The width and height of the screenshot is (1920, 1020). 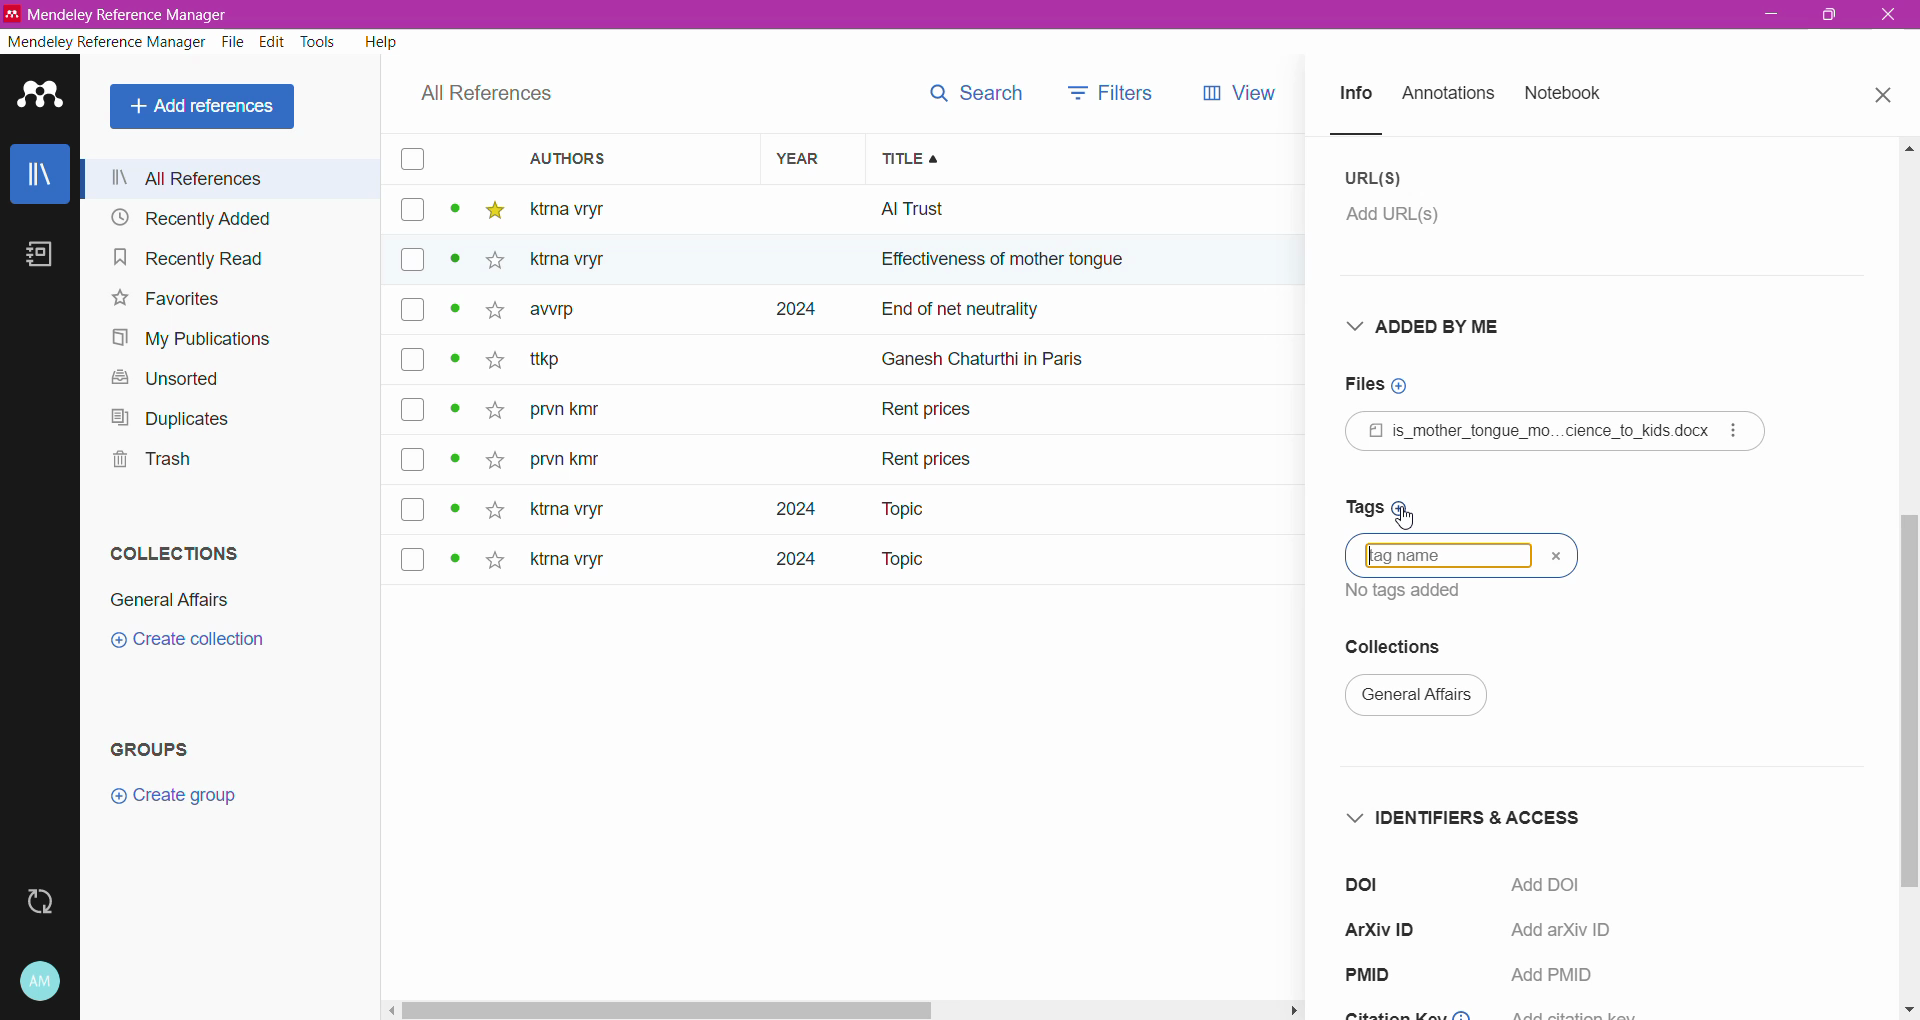 What do you see at coordinates (1111, 91) in the screenshot?
I see `filters ` at bounding box center [1111, 91].